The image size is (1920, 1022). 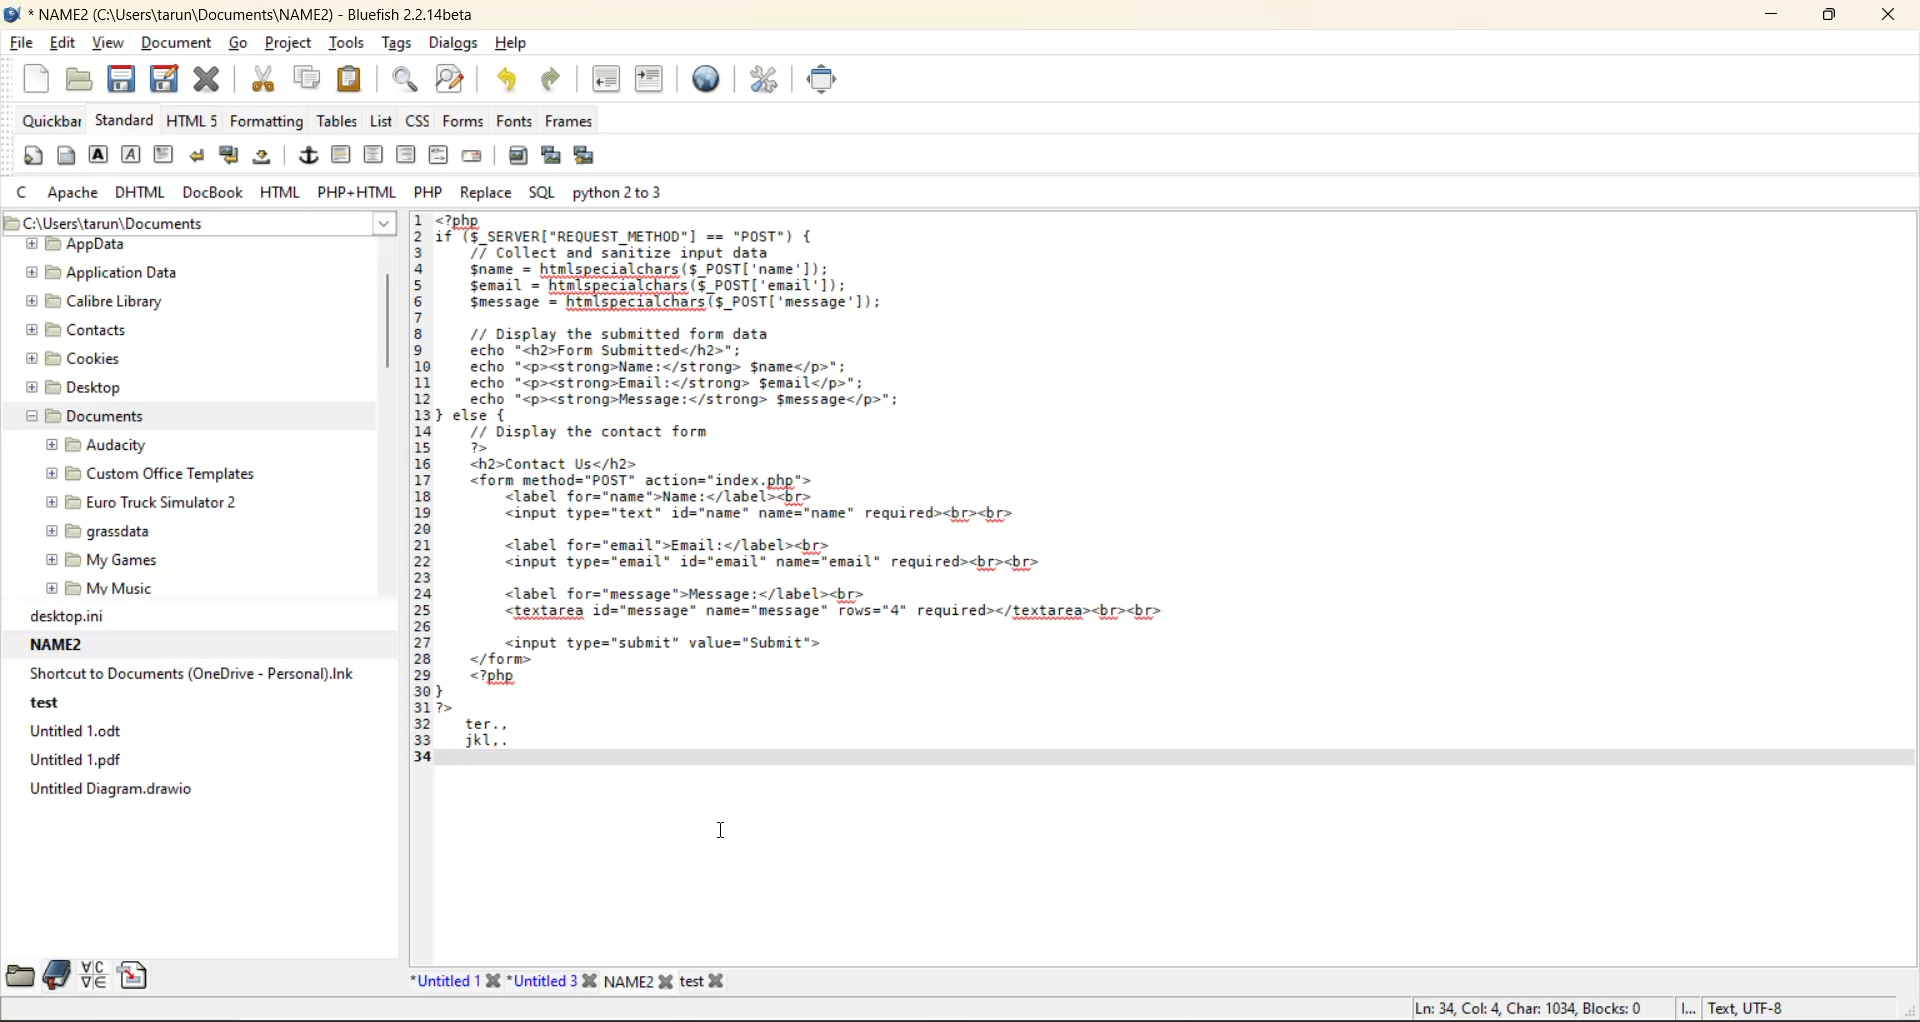 What do you see at coordinates (77, 192) in the screenshot?
I see `apache` at bounding box center [77, 192].